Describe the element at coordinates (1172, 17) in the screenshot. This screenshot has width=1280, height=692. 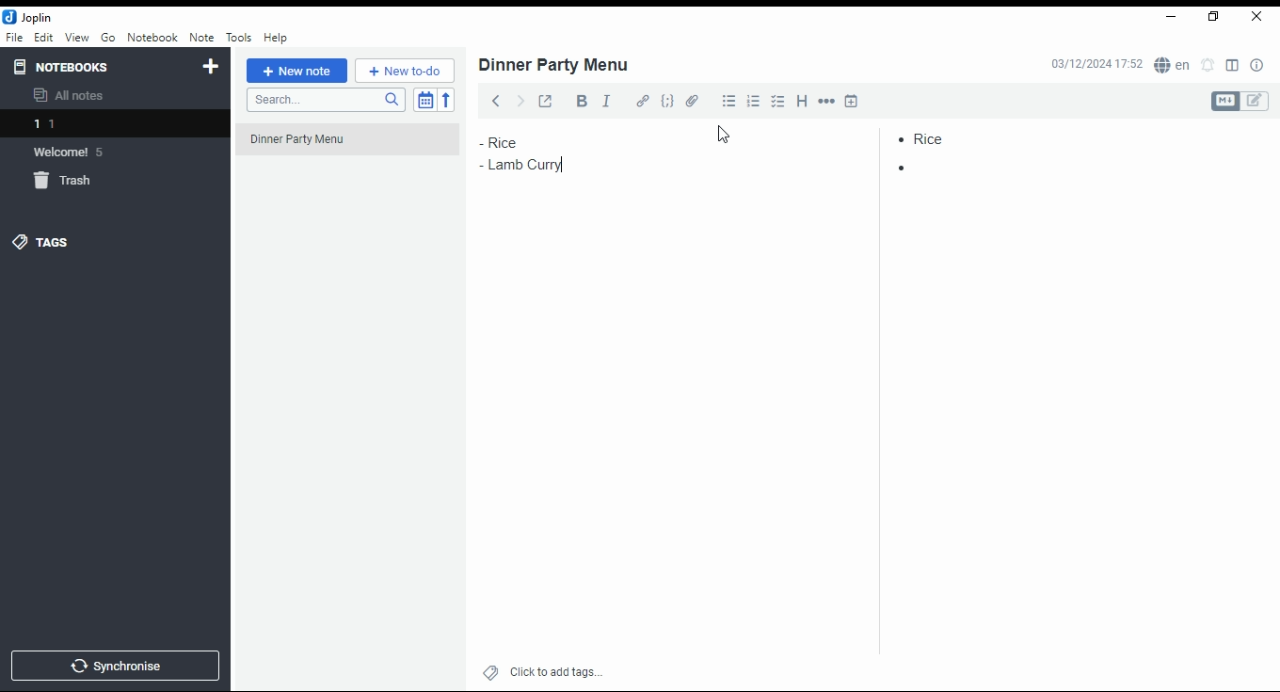
I see `minimize` at that location.